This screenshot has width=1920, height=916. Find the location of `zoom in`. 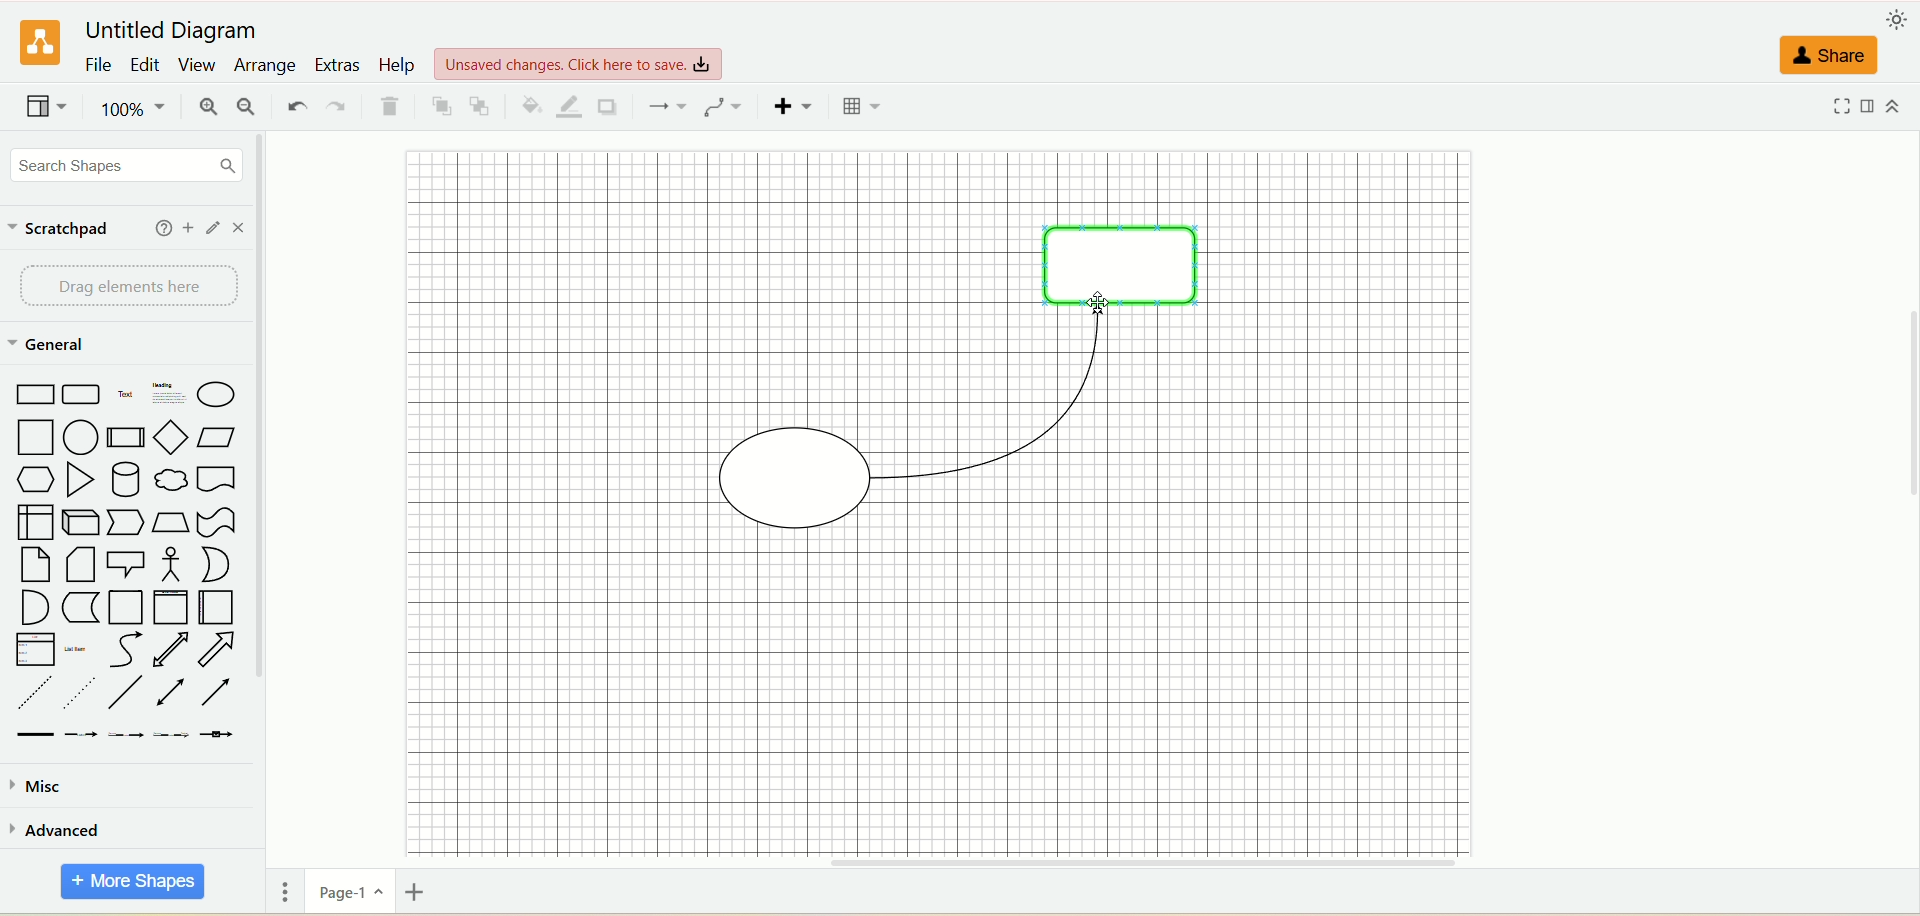

zoom in is located at coordinates (208, 109).